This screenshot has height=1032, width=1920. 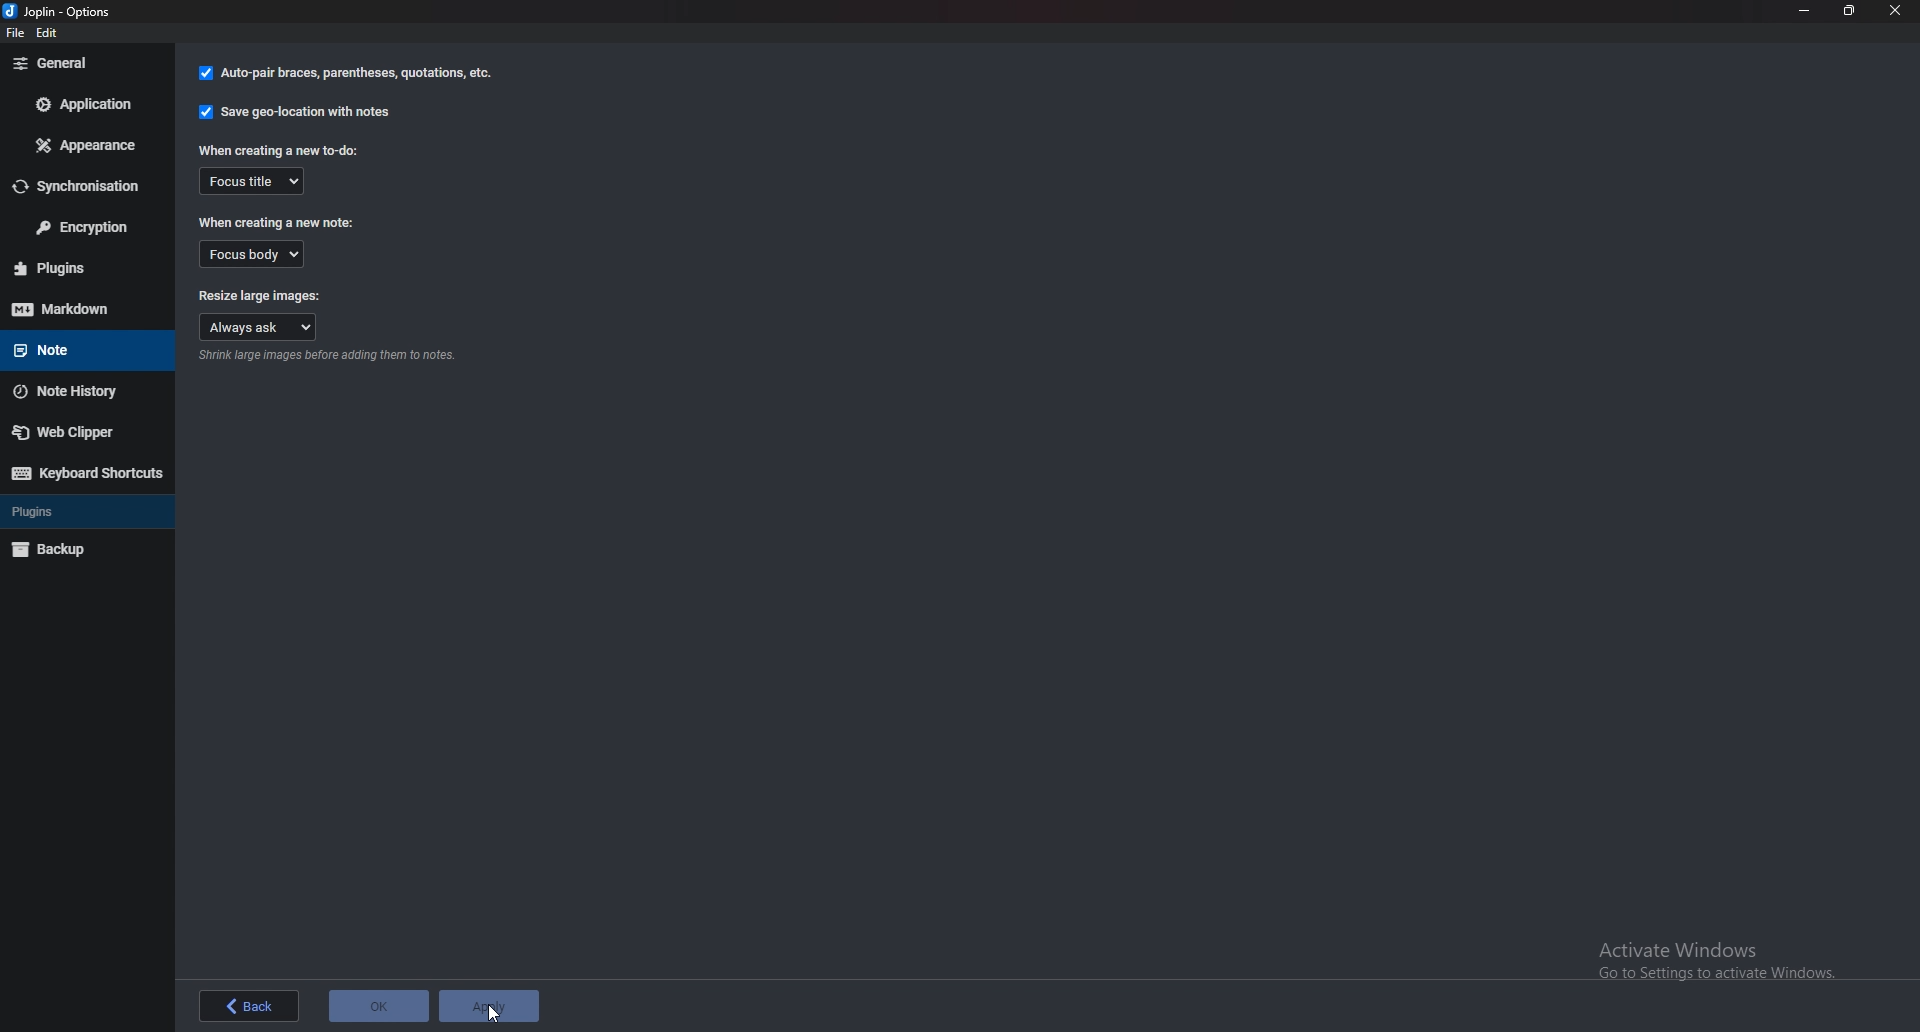 What do you see at coordinates (83, 266) in the screenshot?
I see `Plugins` at bounding box center [83, 266].